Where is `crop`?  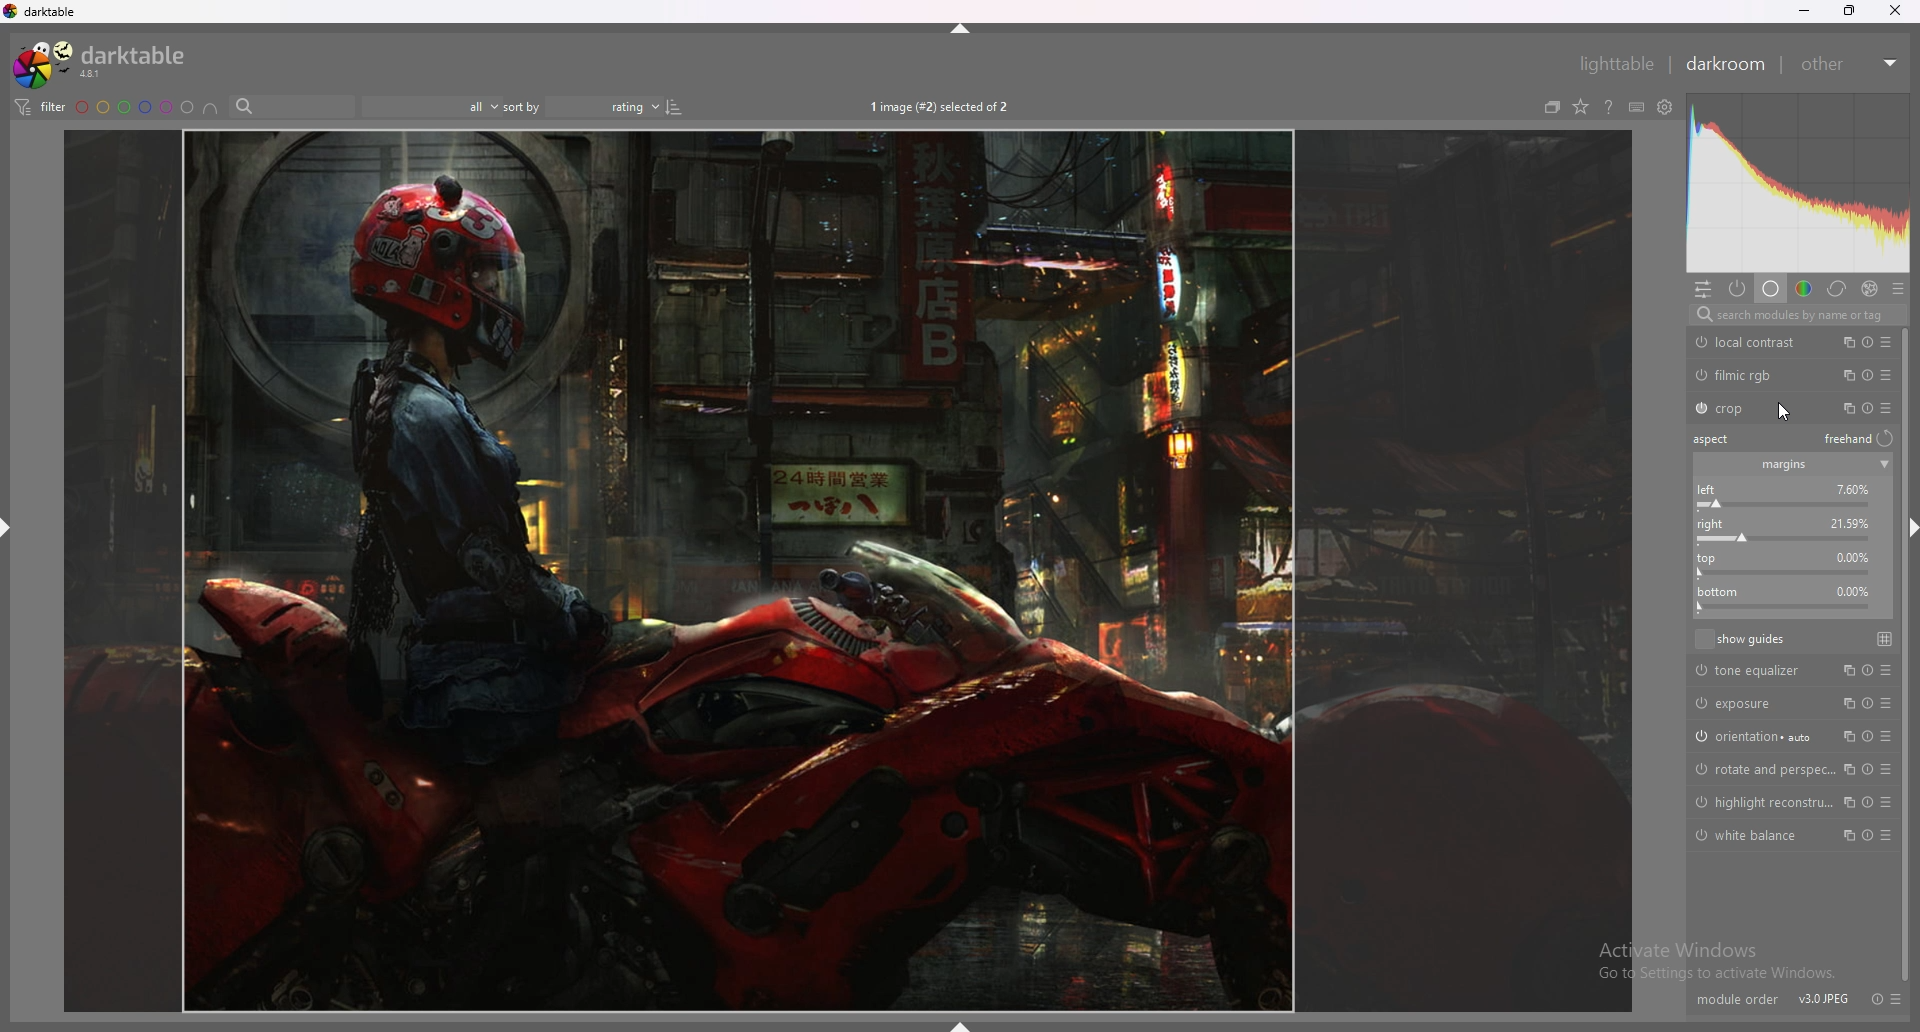
crop is located at coordinates (1752, 409).